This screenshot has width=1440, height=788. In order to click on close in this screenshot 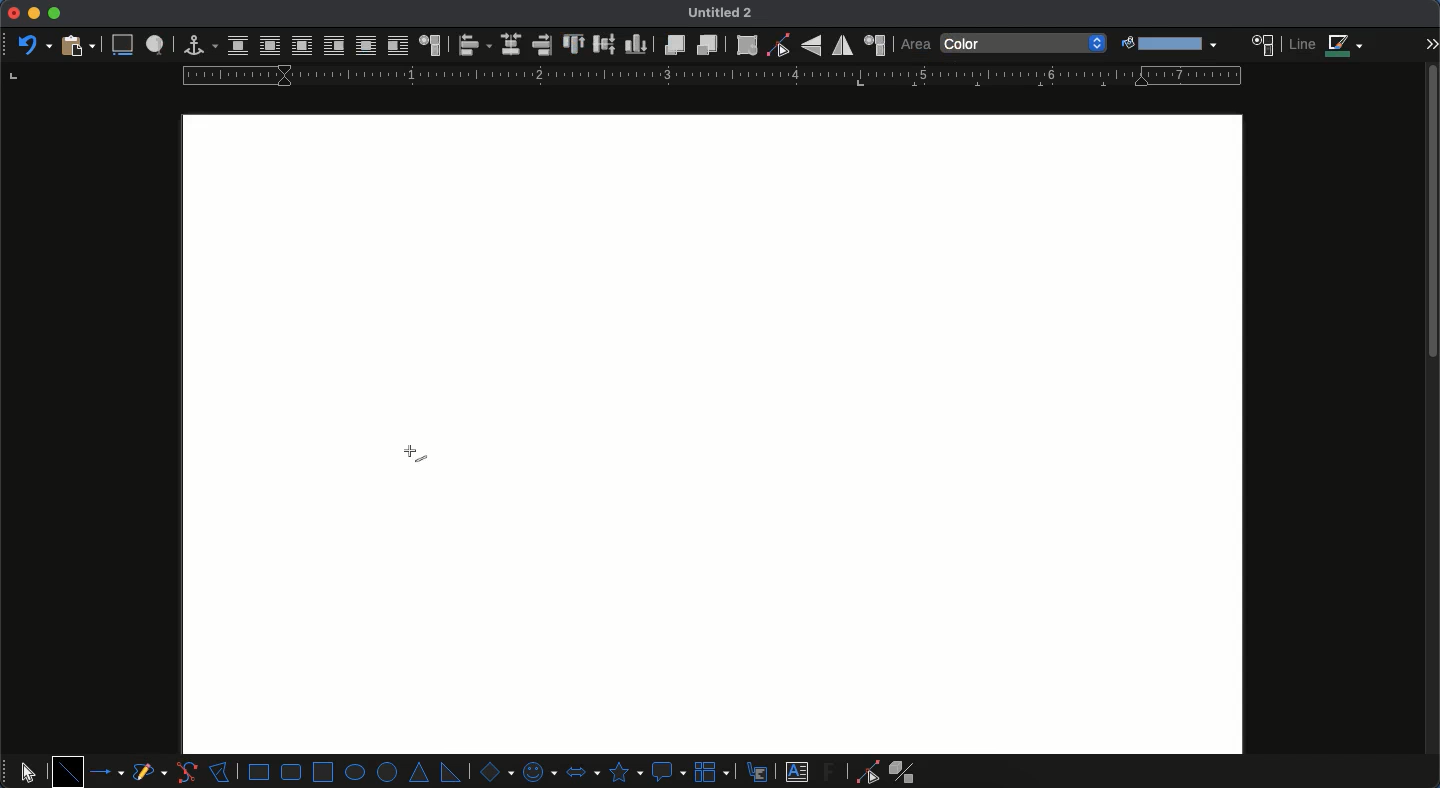, I will do `click(13, 13)`.